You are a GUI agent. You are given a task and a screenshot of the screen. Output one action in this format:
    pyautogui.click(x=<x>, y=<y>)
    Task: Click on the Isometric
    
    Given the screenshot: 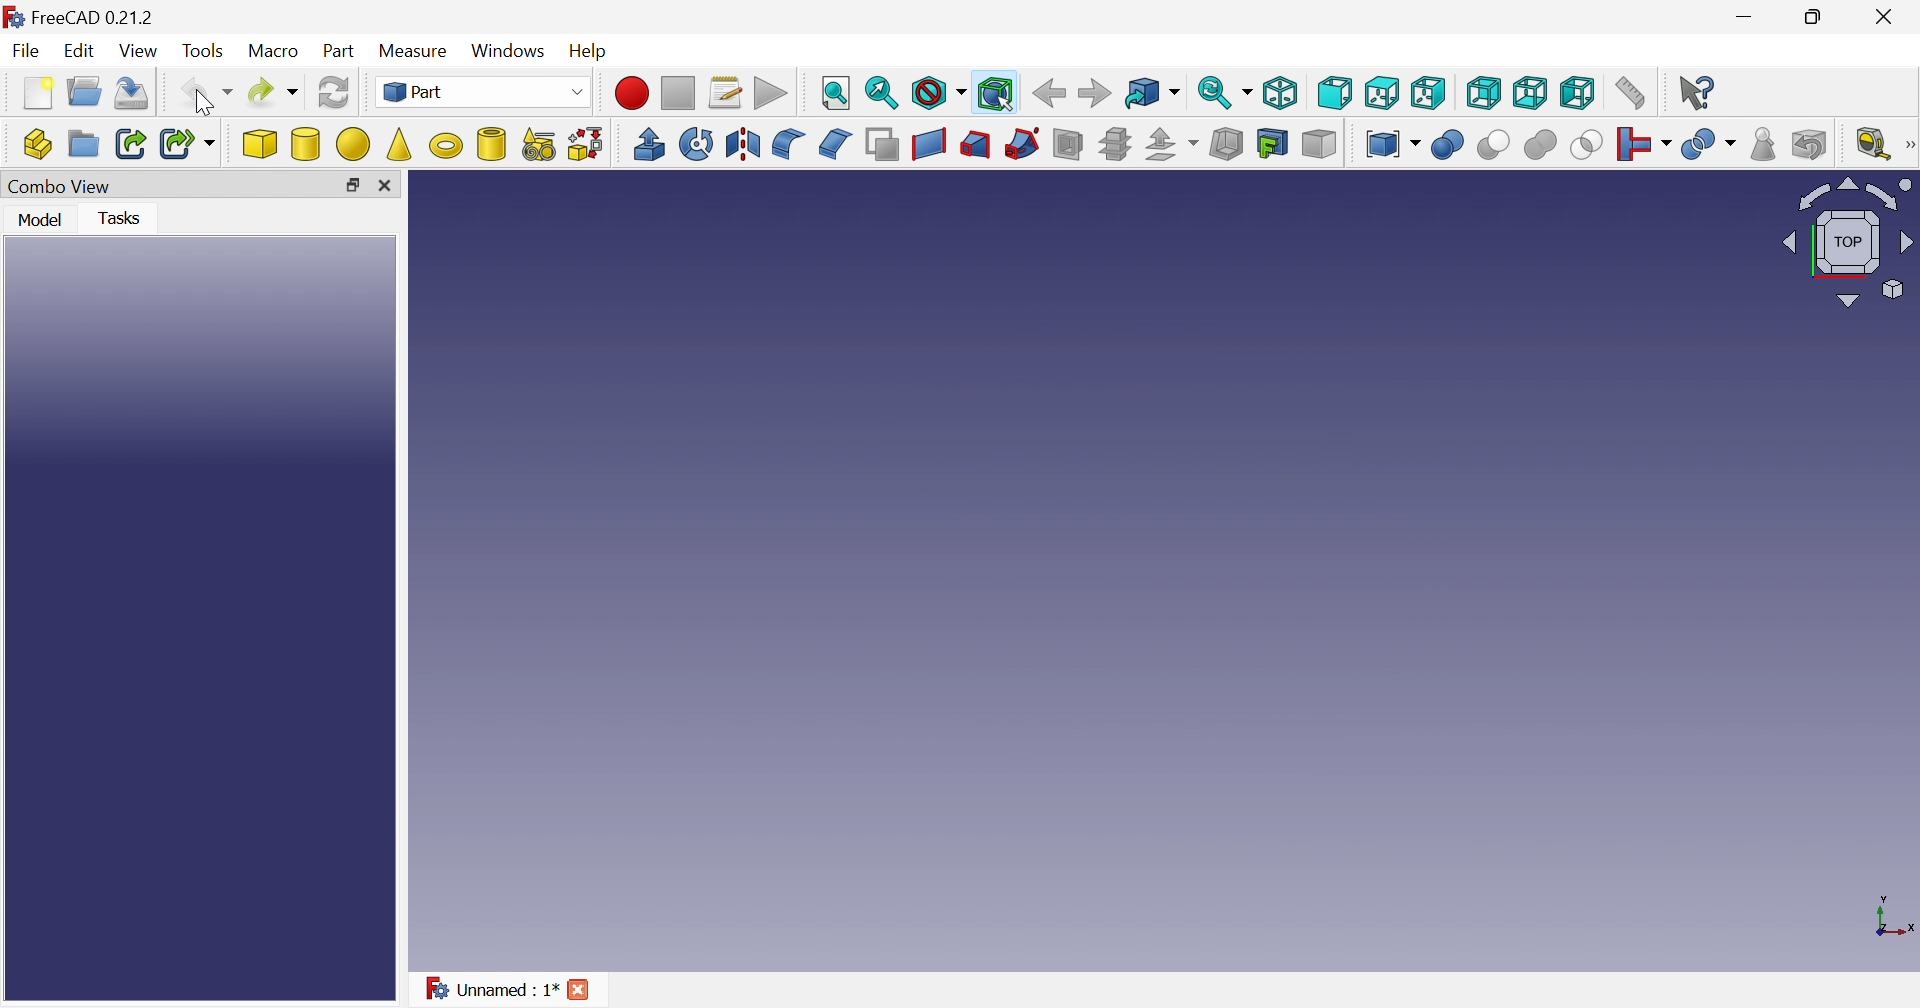 What is the action you would take?
    pyautogui.click(x=1278, y=93)
    